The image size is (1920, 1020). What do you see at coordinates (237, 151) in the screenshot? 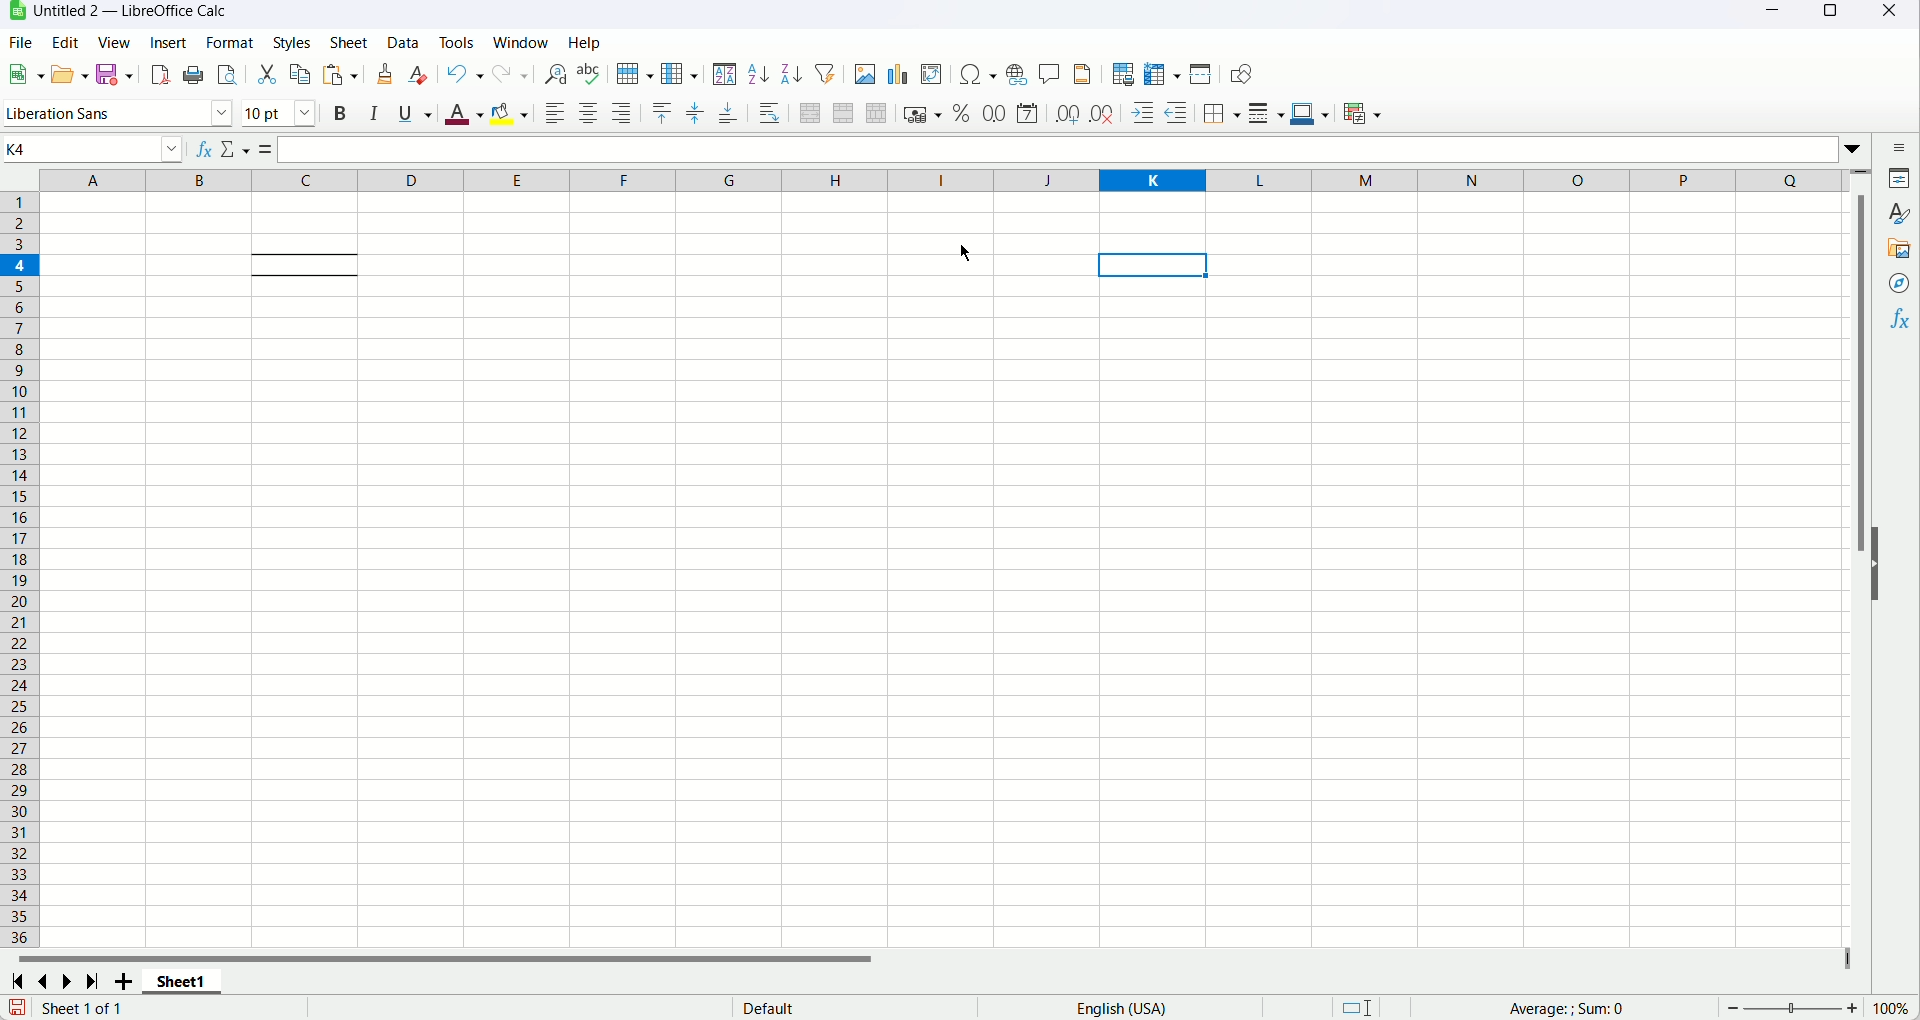
I see `Select function` at bounding box center [237, 151].